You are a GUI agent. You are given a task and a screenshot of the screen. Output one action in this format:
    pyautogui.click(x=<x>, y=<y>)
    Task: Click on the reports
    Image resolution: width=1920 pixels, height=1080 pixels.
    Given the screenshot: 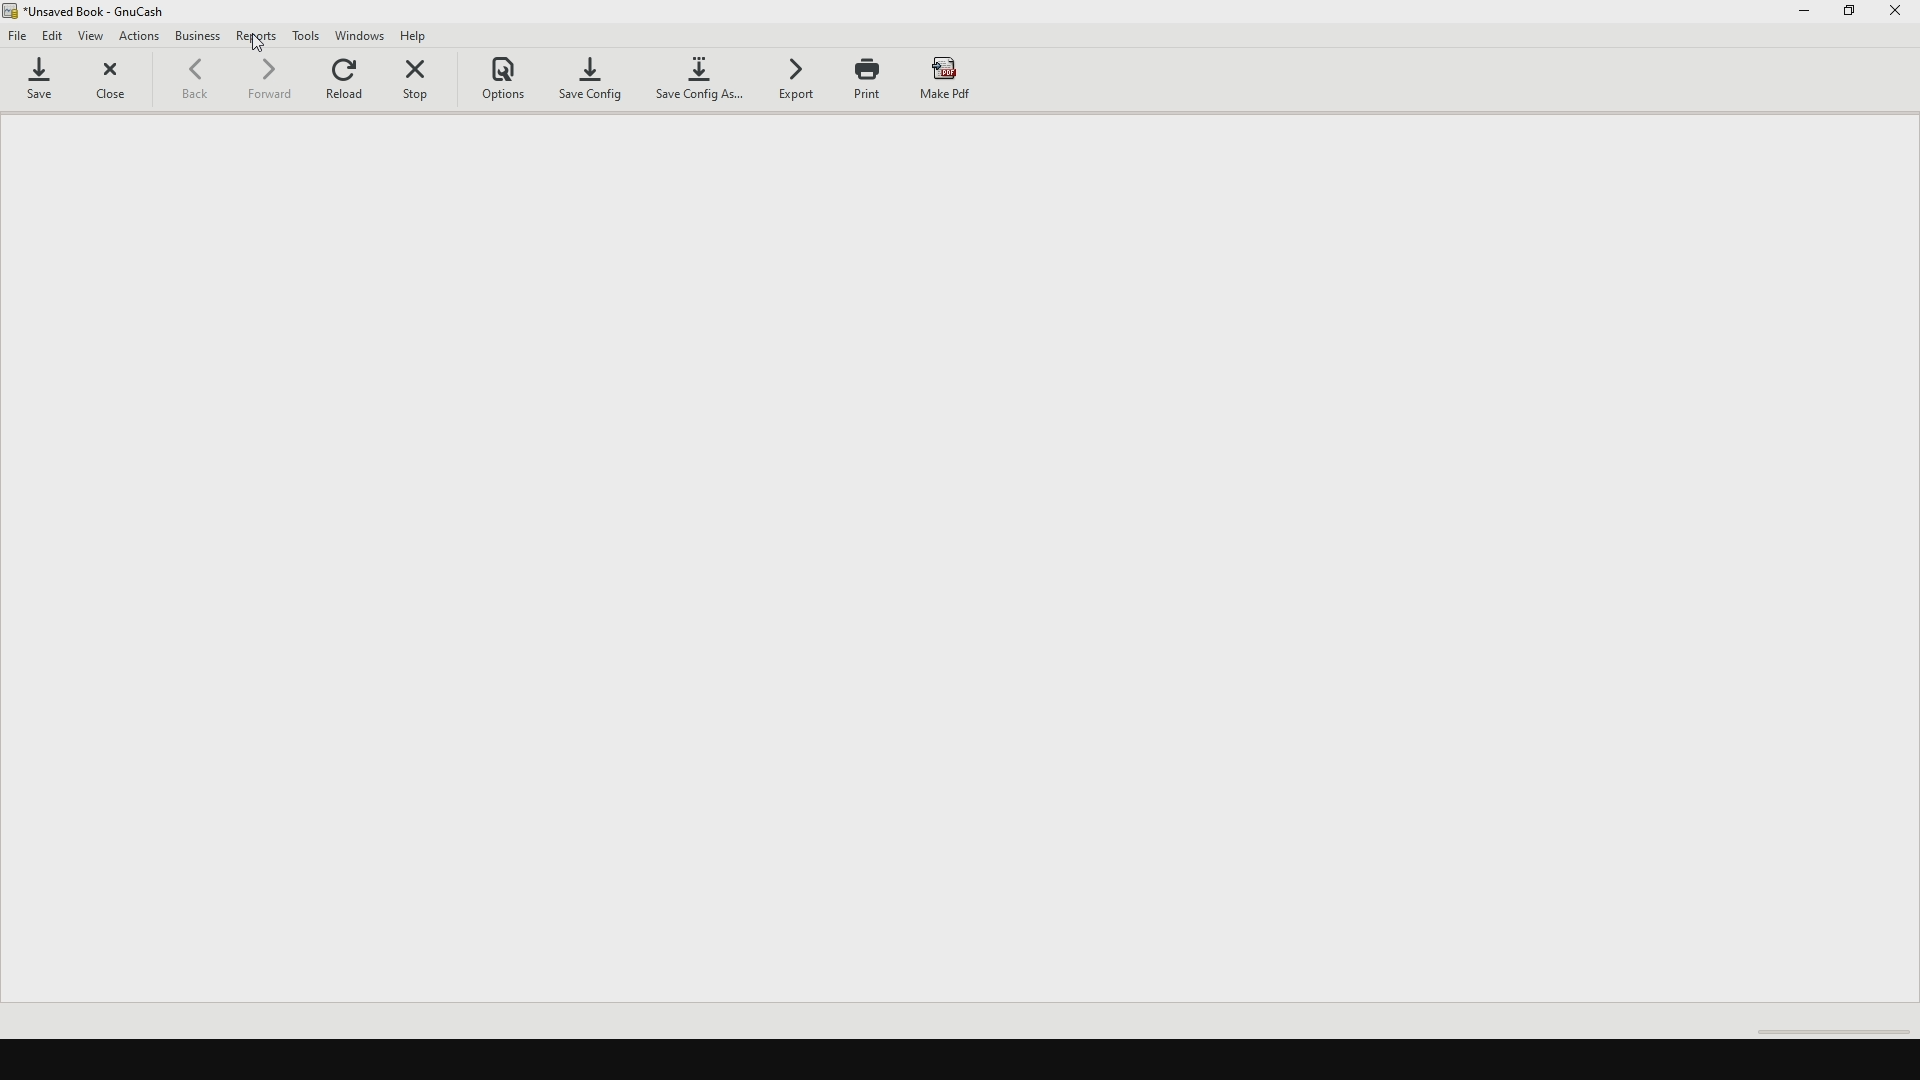 What is the action you would take?
    pyautogui.click(x=257, y=32)
    